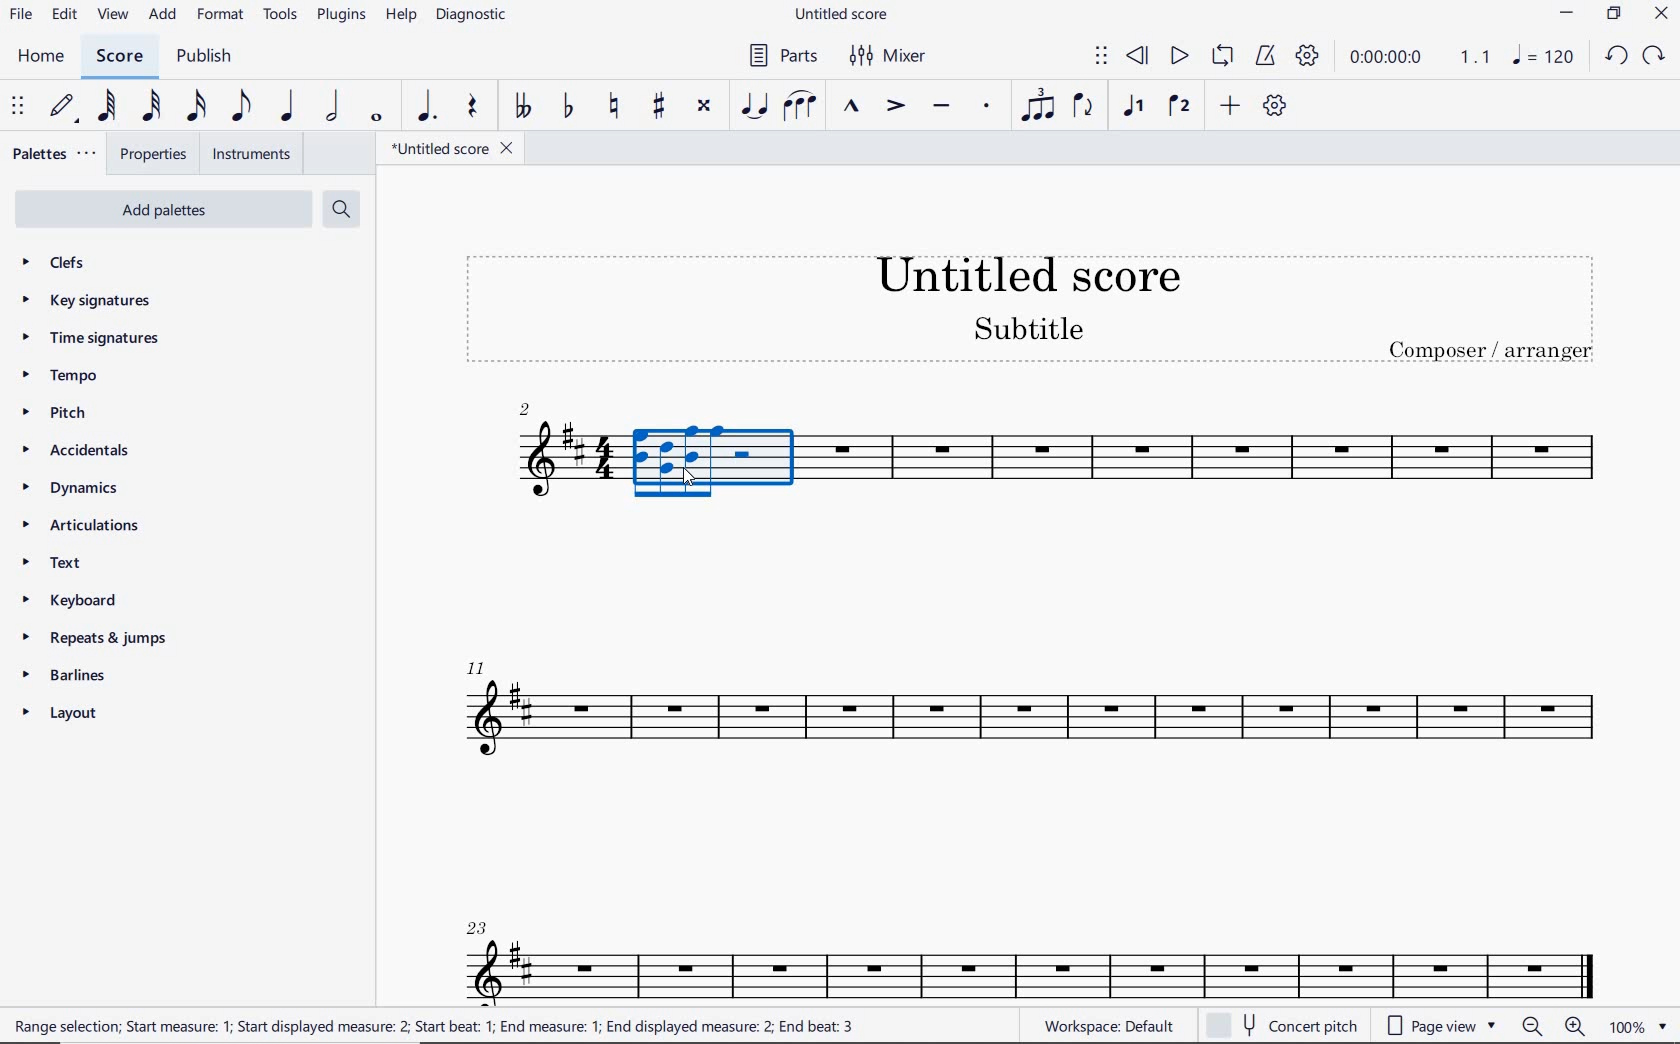 The width and height of the screenshot is (1680, 1044). Describe the element at coordinates (152, 107) in the screenshot. I see `32ND NOTE` at that location.